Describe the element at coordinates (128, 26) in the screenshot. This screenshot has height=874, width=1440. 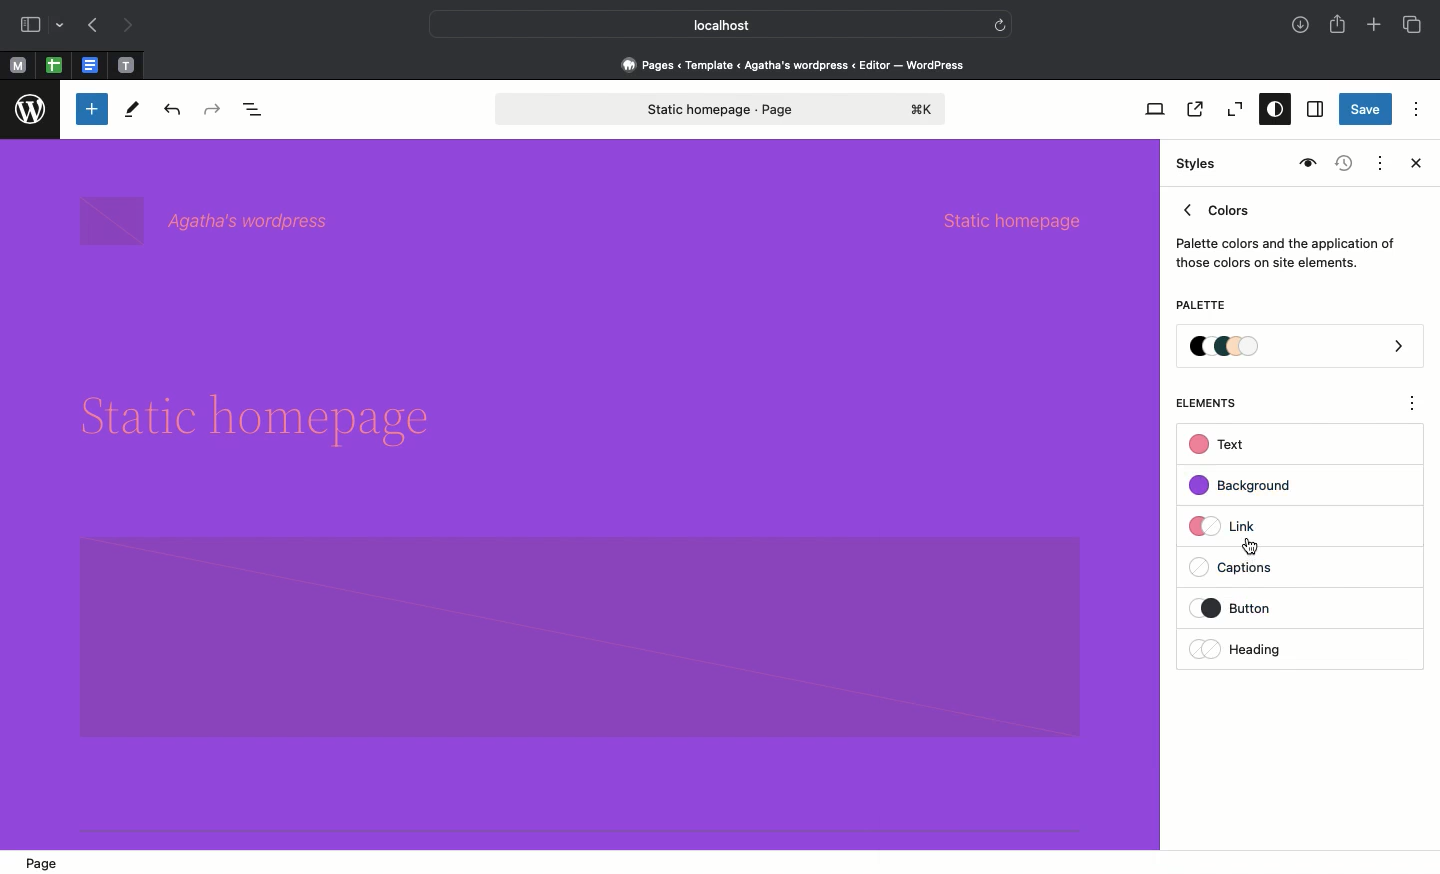
I see `Next page` at that location.